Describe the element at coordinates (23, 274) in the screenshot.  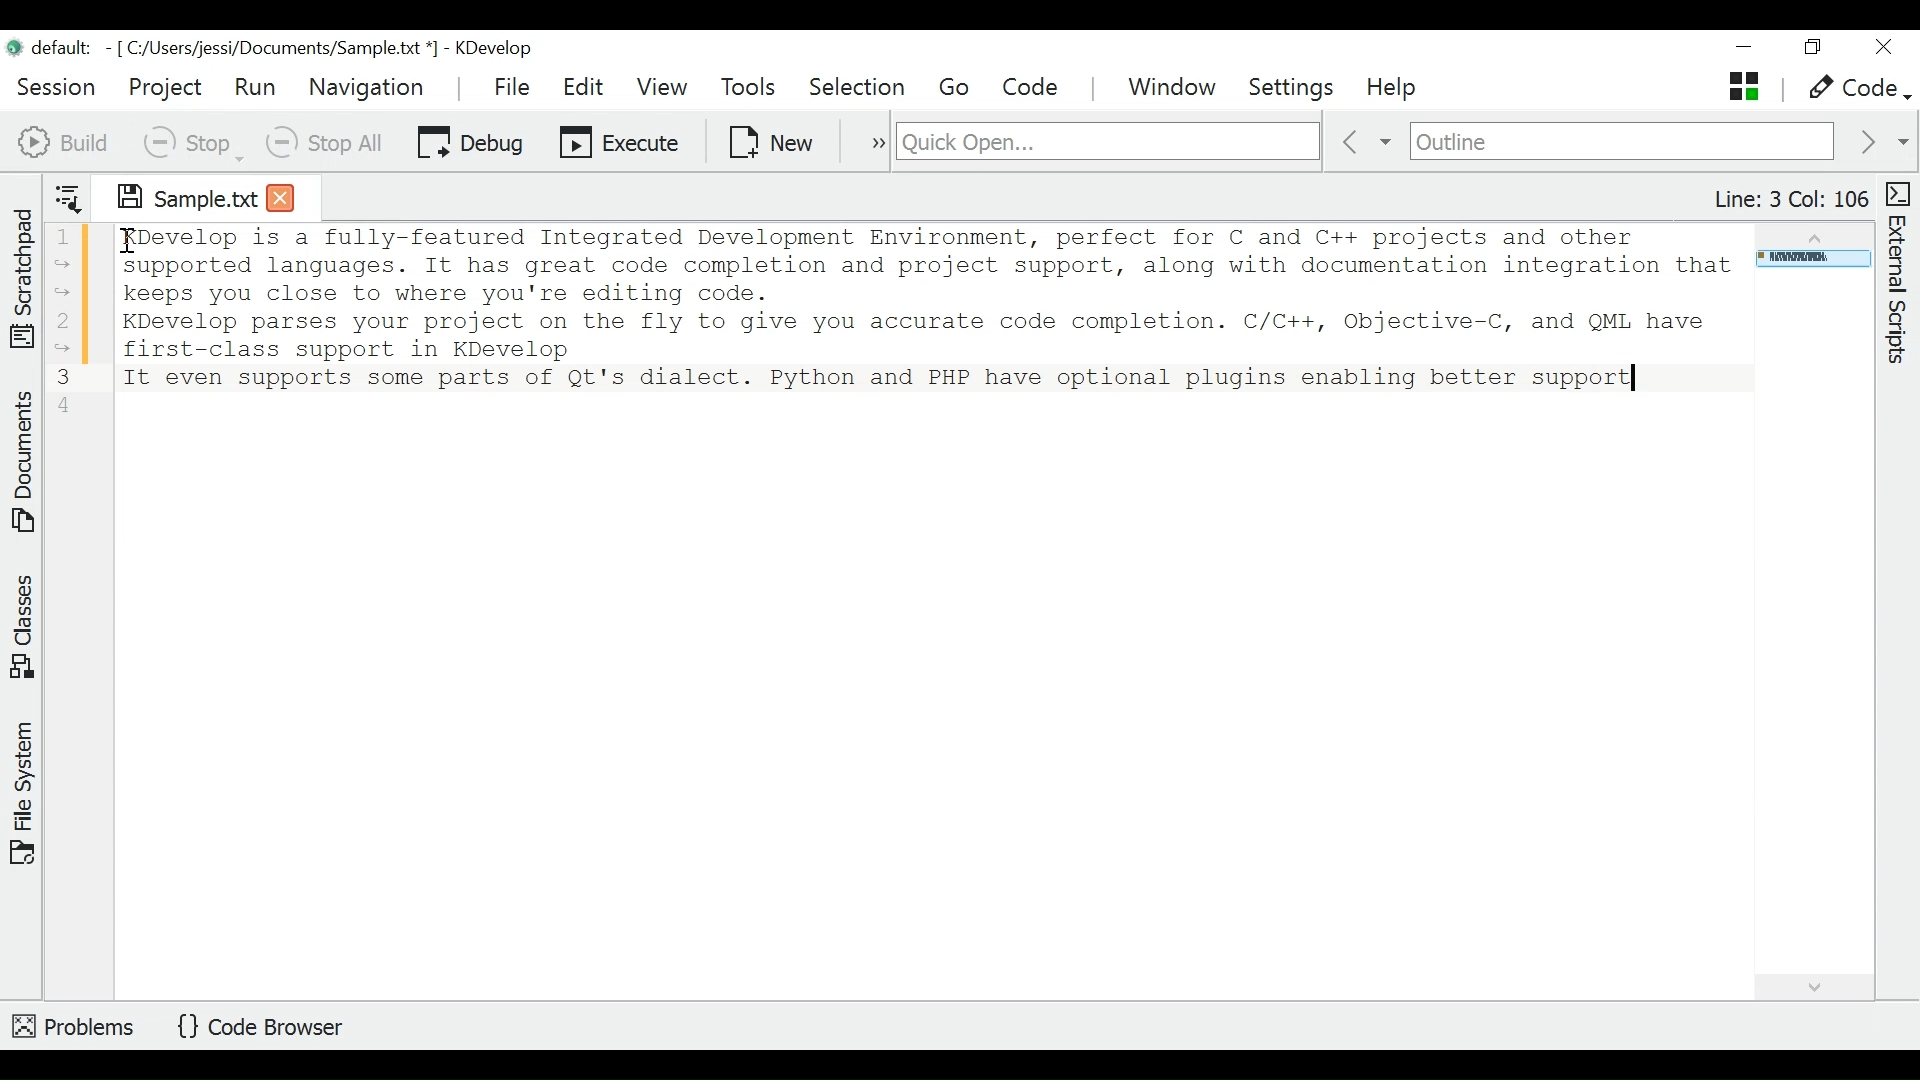
I see `Scratchpad` at that location.